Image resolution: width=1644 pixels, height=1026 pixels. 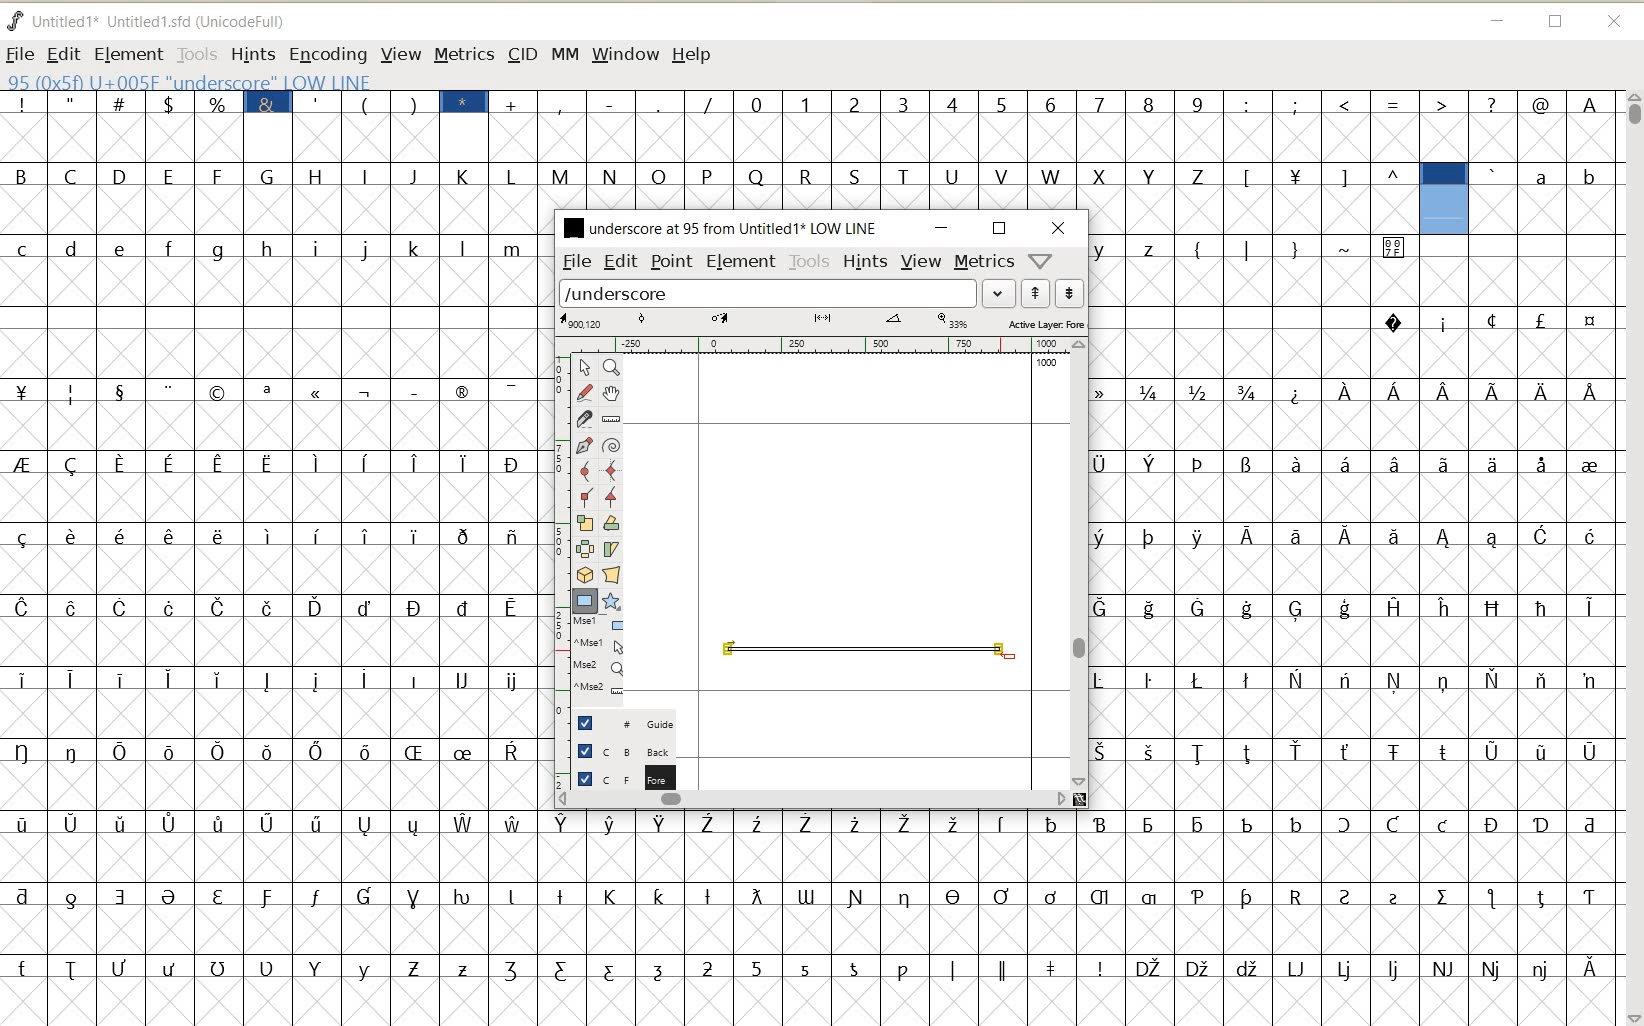 I want to click on VIEW, so click(x=397, y=53).